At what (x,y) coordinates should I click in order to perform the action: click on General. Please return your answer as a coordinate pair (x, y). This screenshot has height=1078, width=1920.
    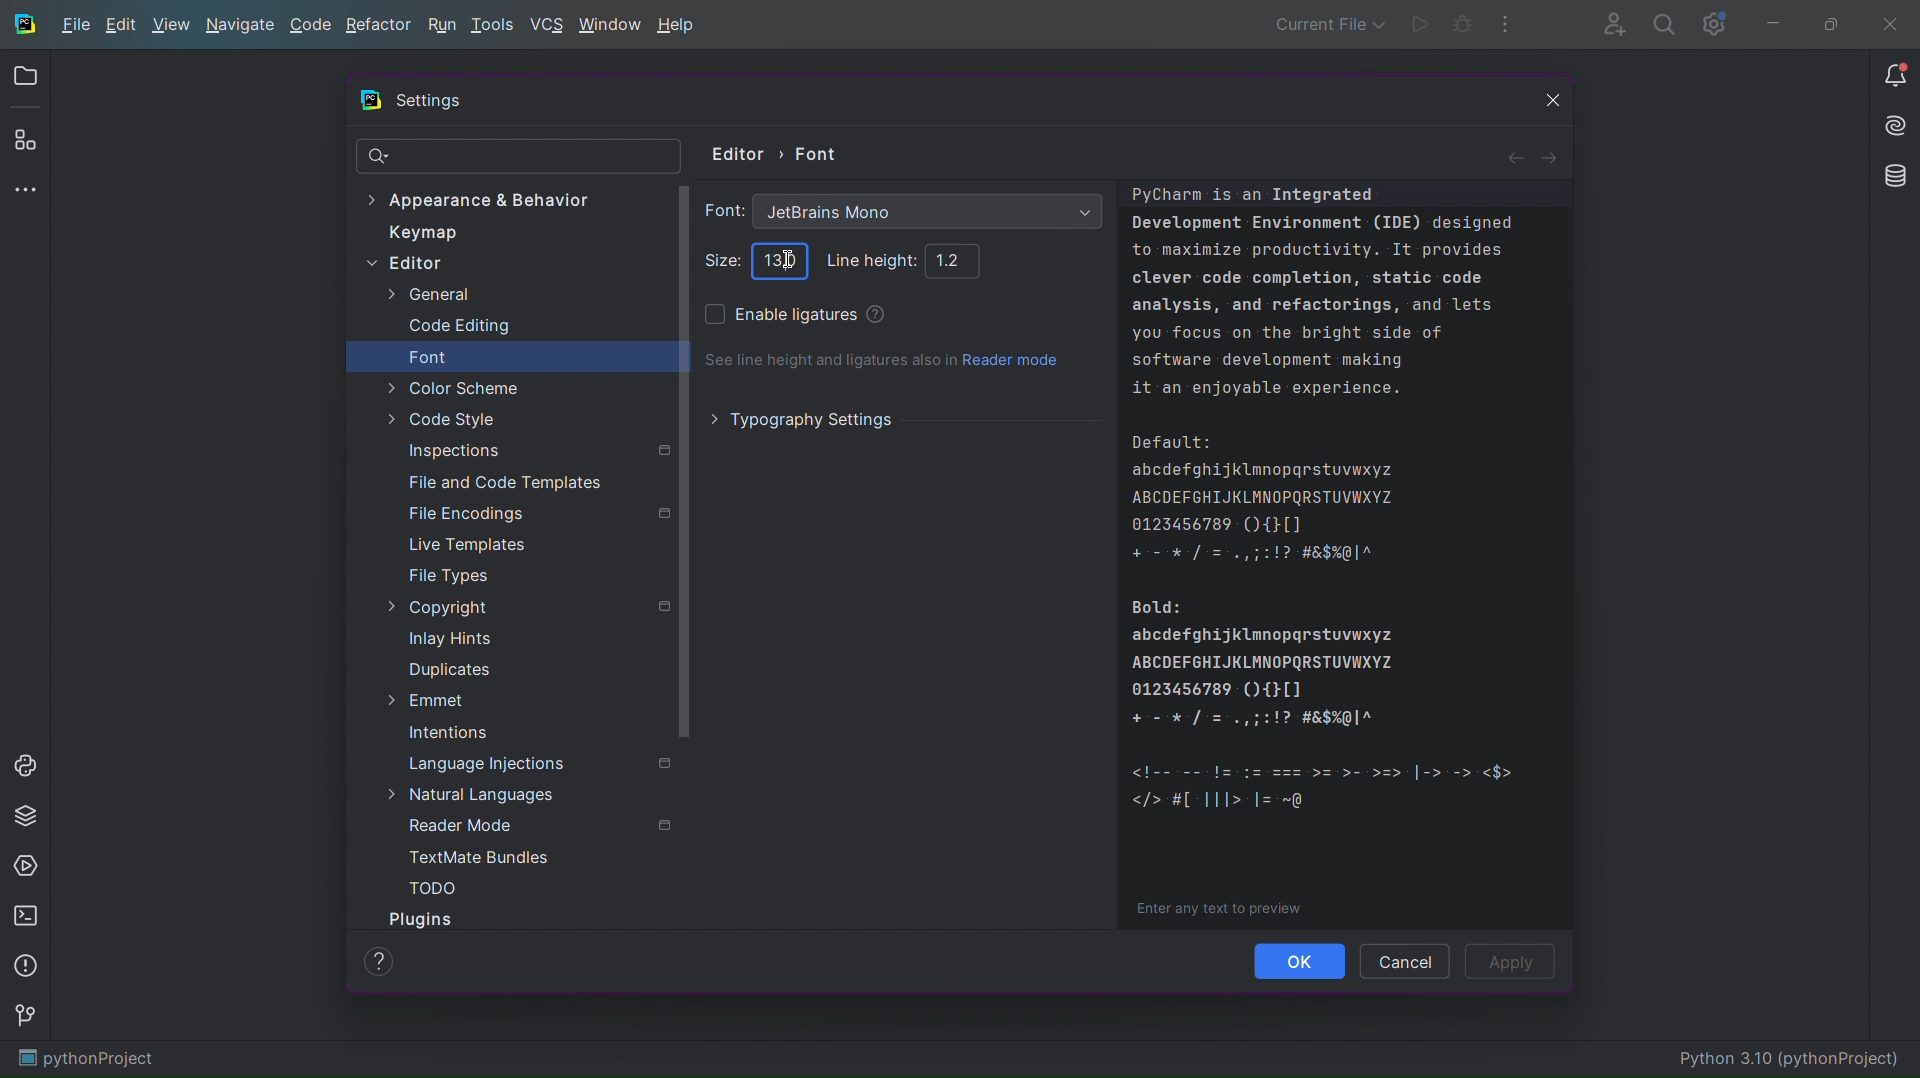
    Looking at the image, I should click on (427, 297).